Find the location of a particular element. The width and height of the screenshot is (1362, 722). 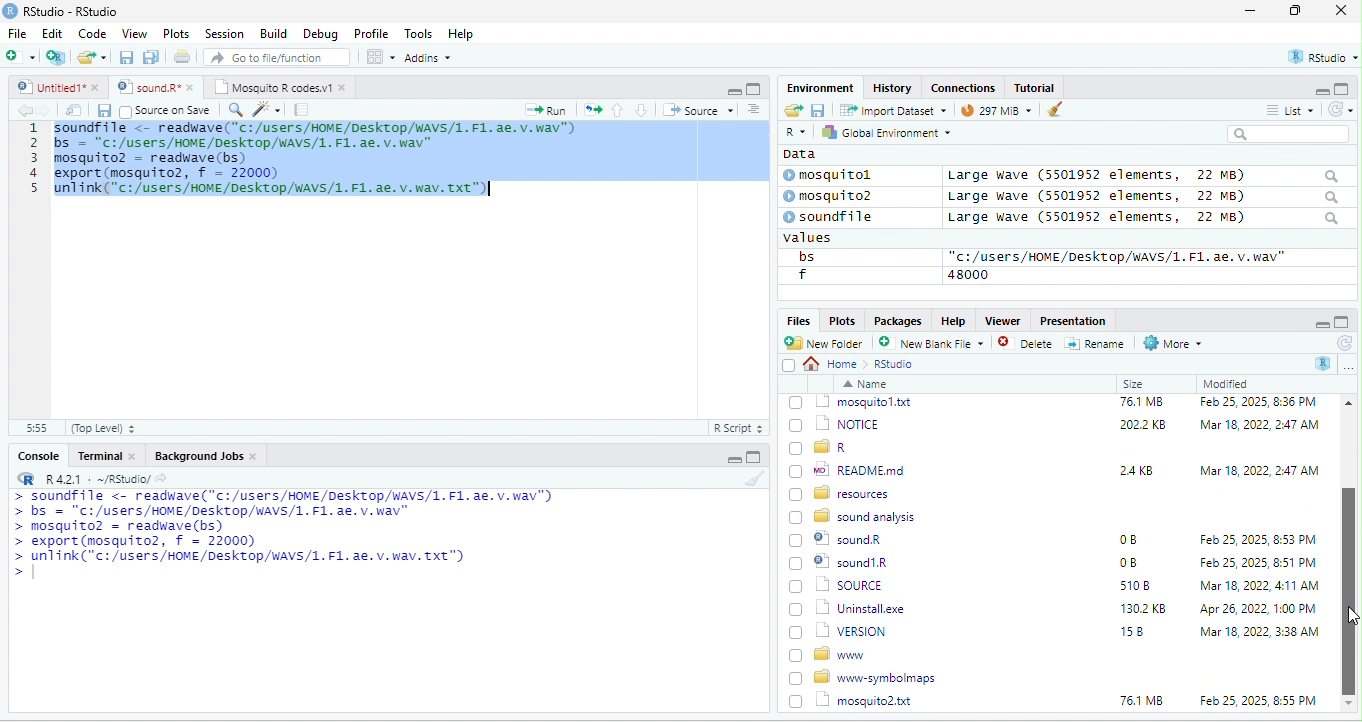

search is located at coordinates (1288, 134).